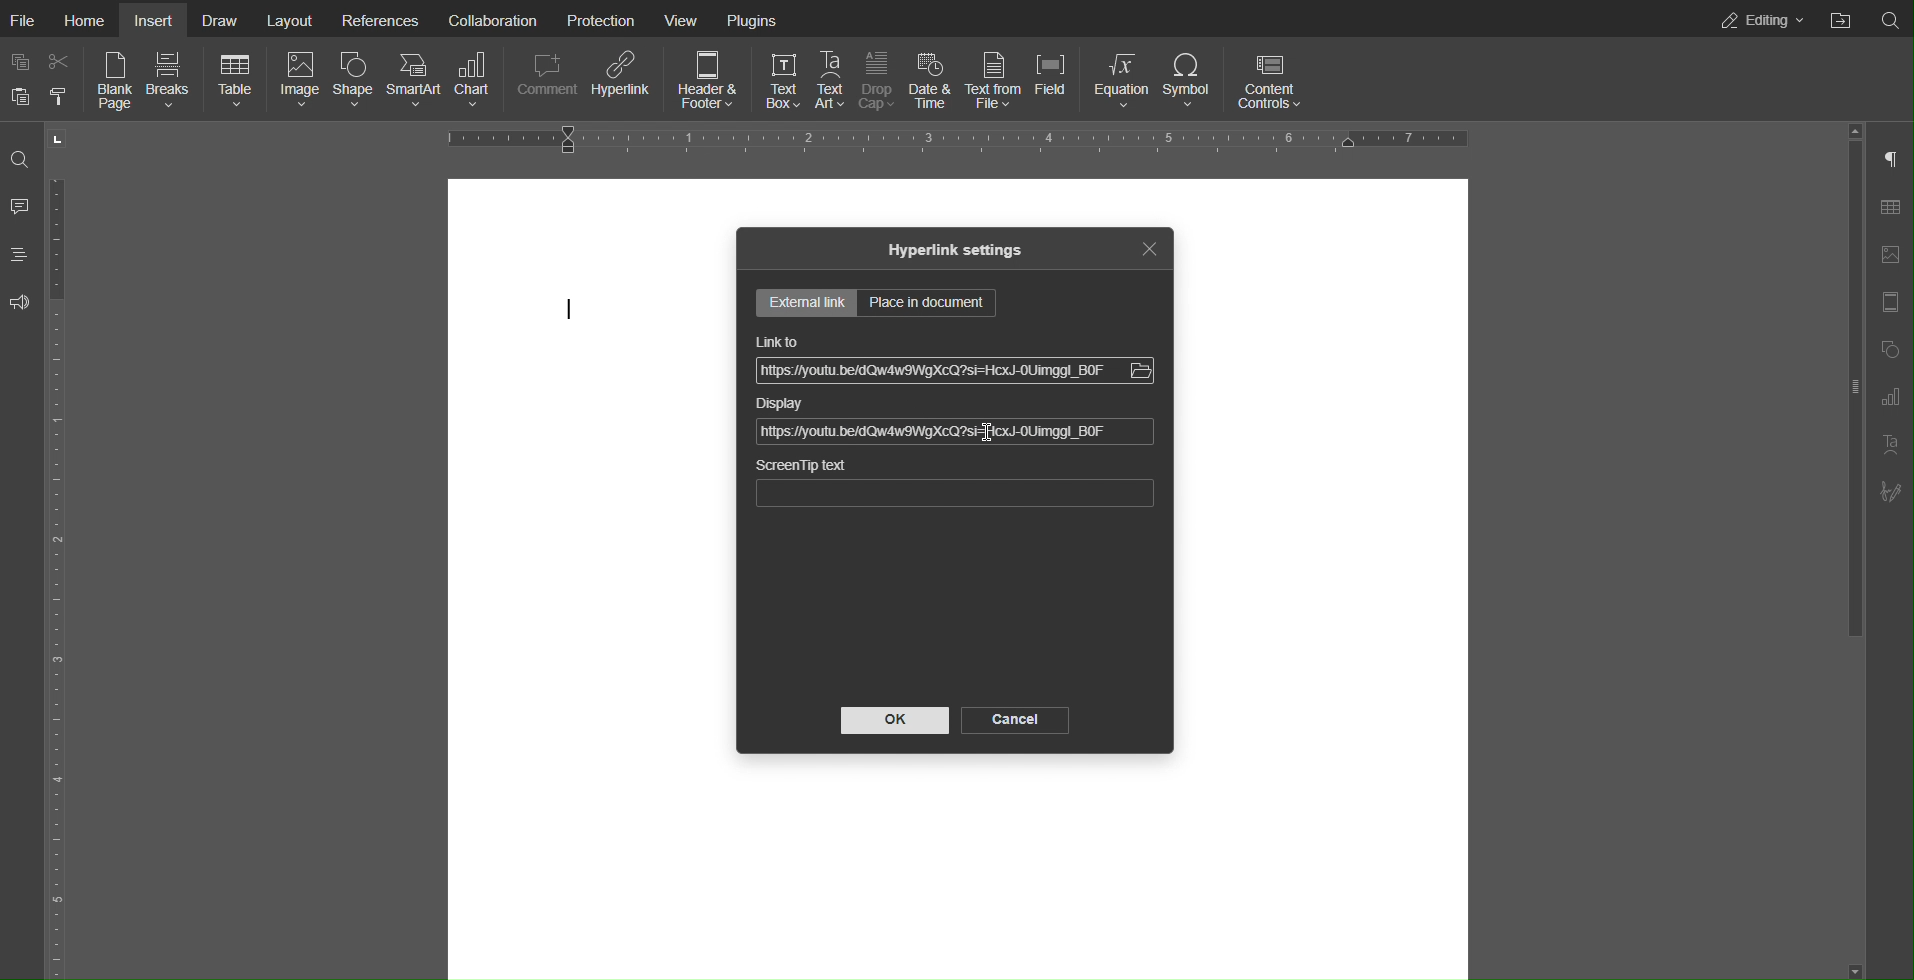  Describe the element at coordinates (175, 82) in the screenshot. I see `Breaks` at that location.